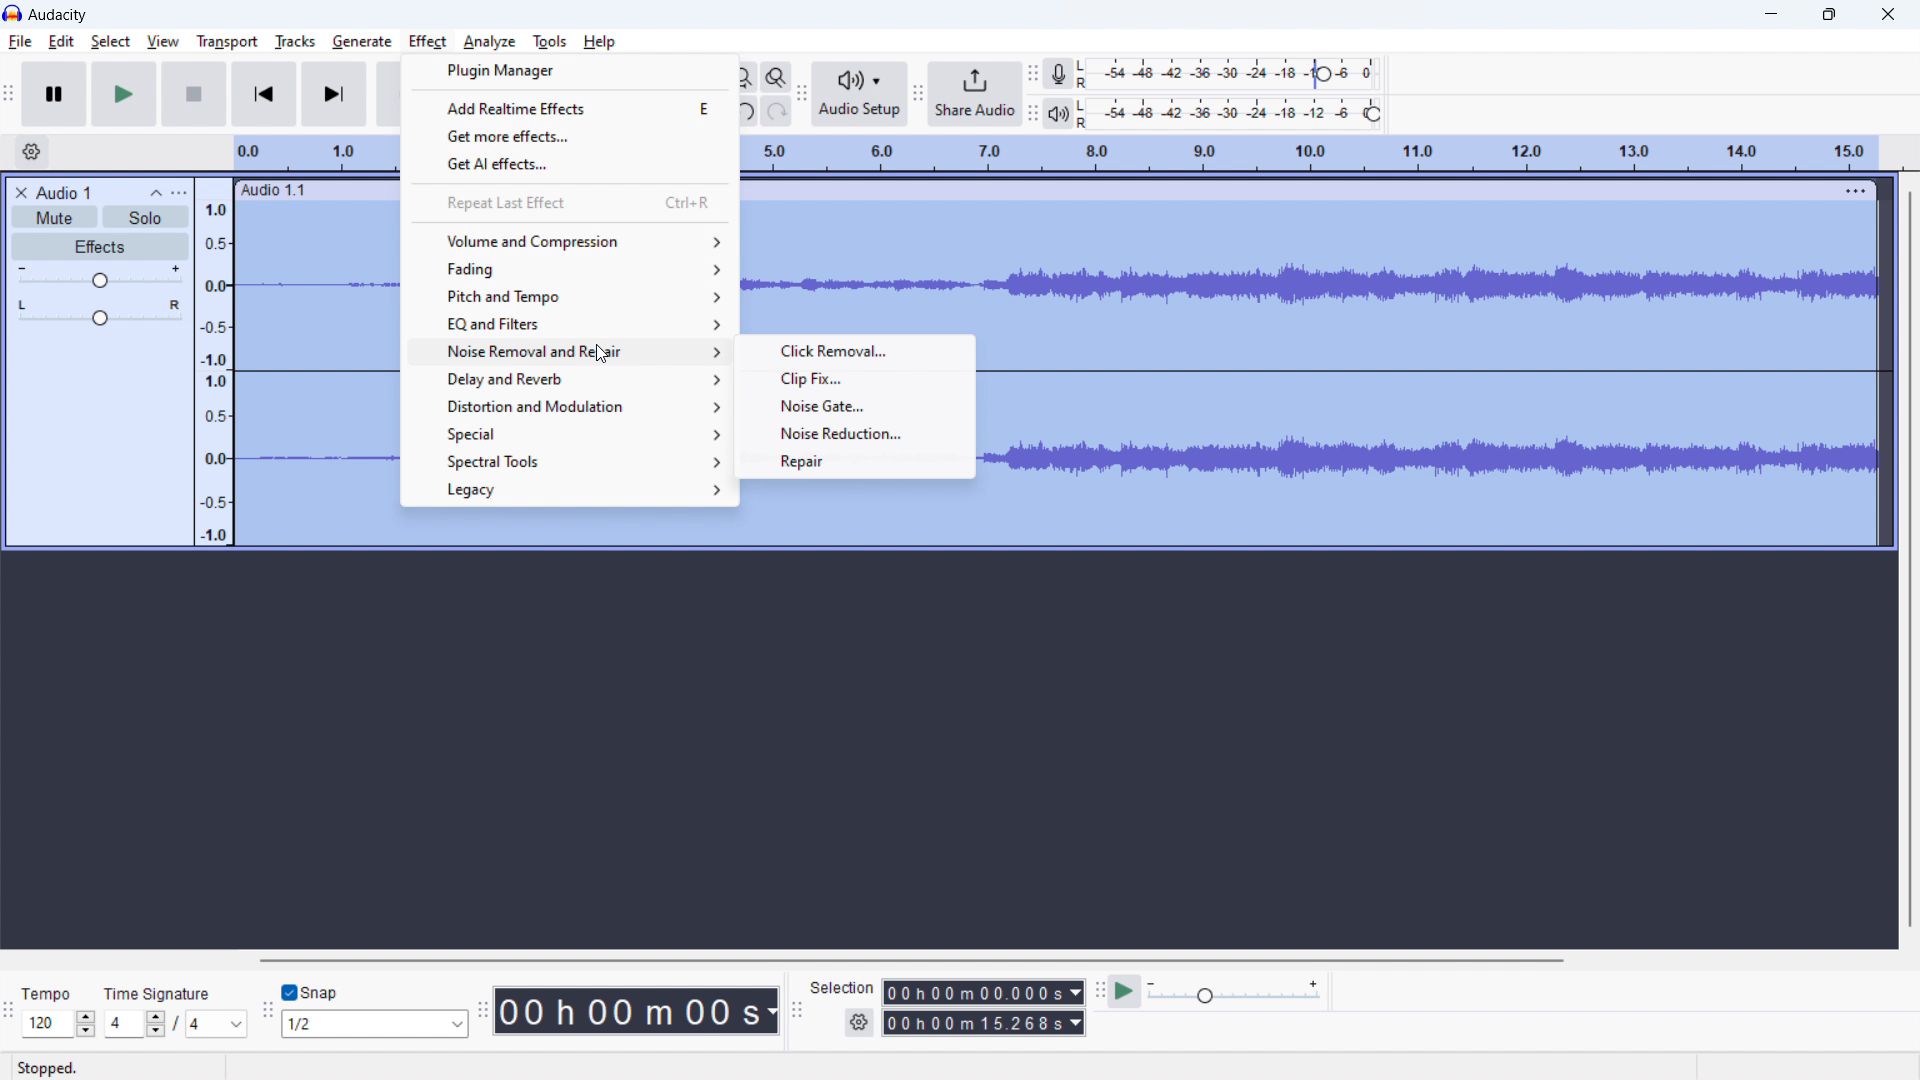  What do you see at coordinates (227, 43) in the screenshot?
I see `transport` at bounding box center [227, 43].